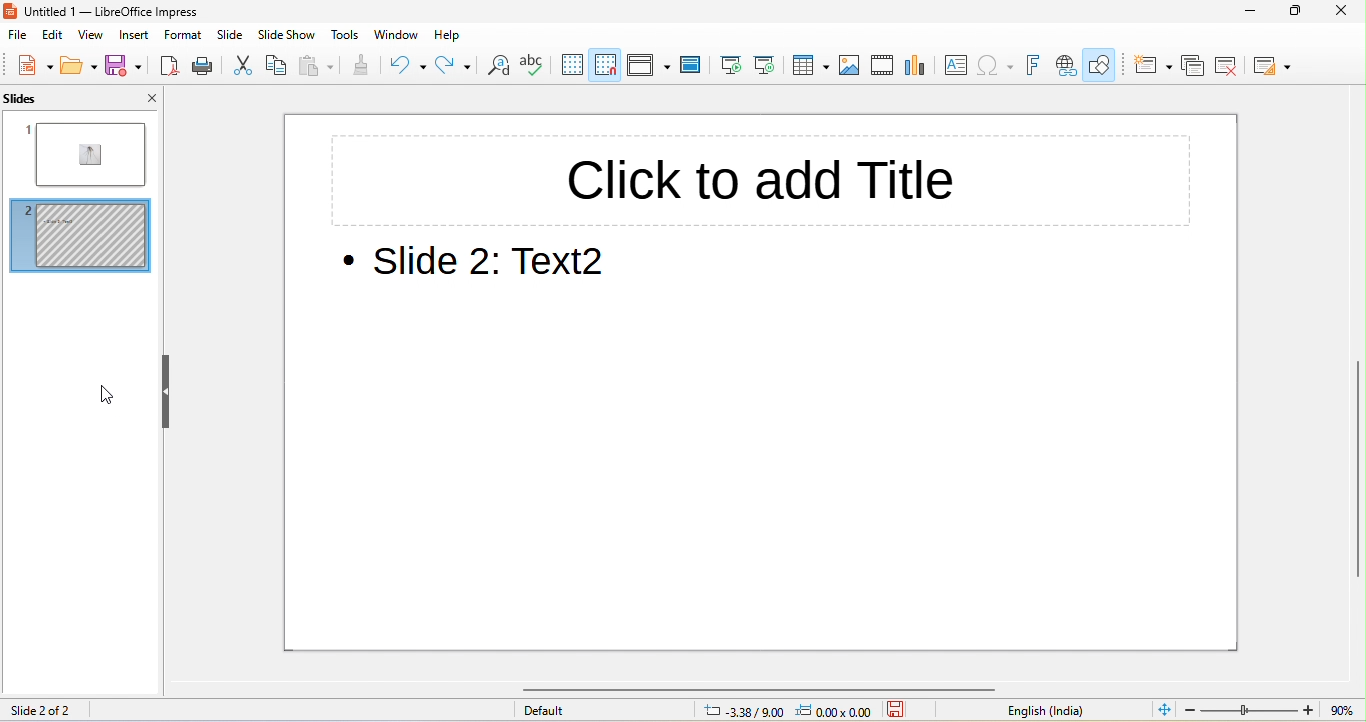 This screenshot has height=722, width=1366. I want to click on image, so click(853, 65).